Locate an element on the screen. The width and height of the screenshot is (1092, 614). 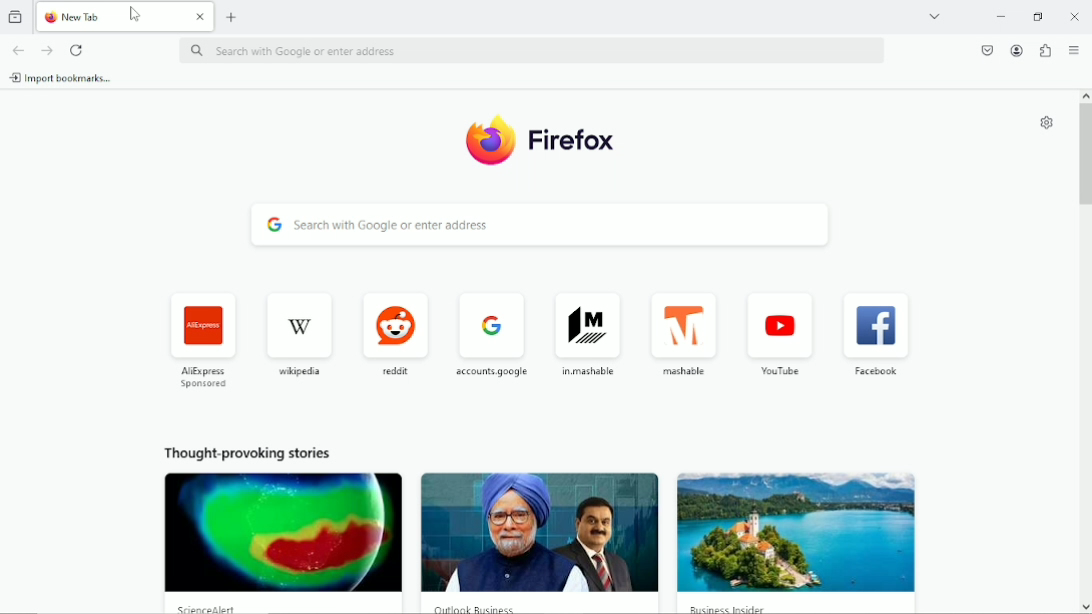
Personalize new tab is located at coordinates (1047, 124).